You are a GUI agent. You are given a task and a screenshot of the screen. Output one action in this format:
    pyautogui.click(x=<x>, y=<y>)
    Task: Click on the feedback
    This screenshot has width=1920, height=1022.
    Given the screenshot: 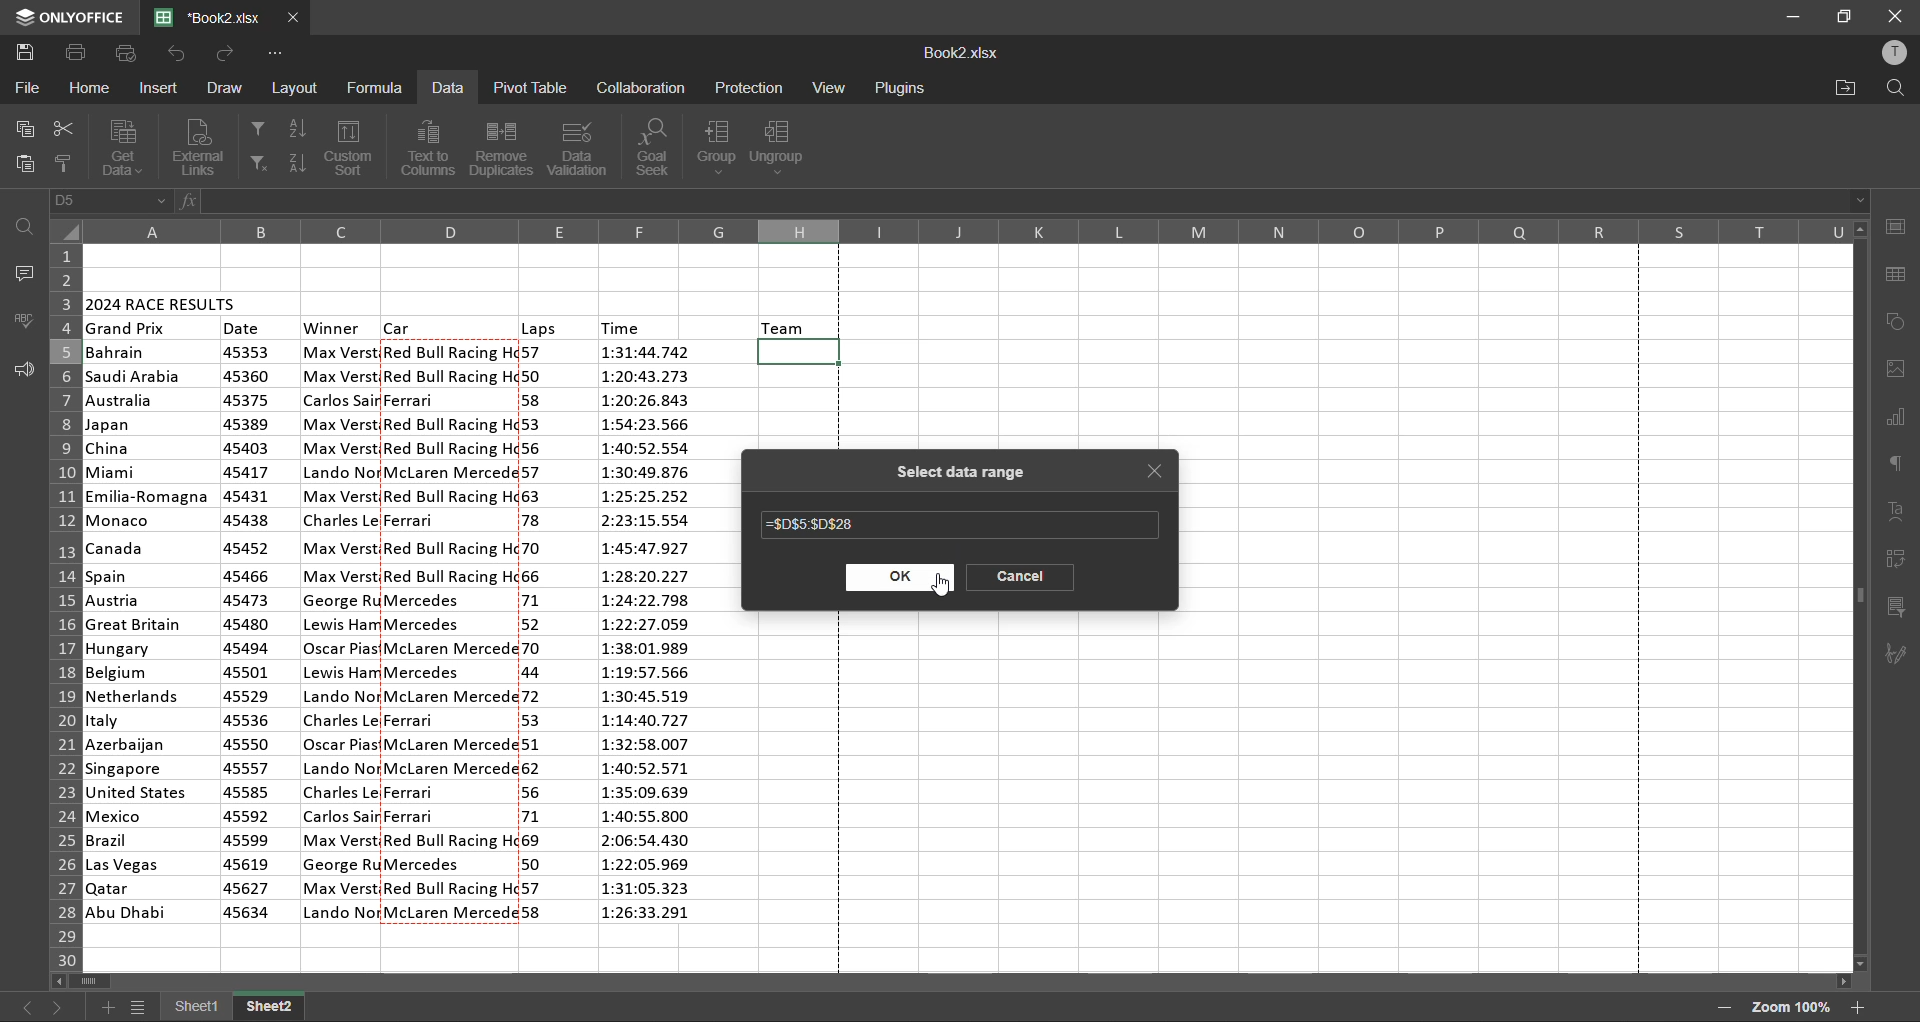 What is the action you would take?
    pyautogui.click(x=22, y=370)
    